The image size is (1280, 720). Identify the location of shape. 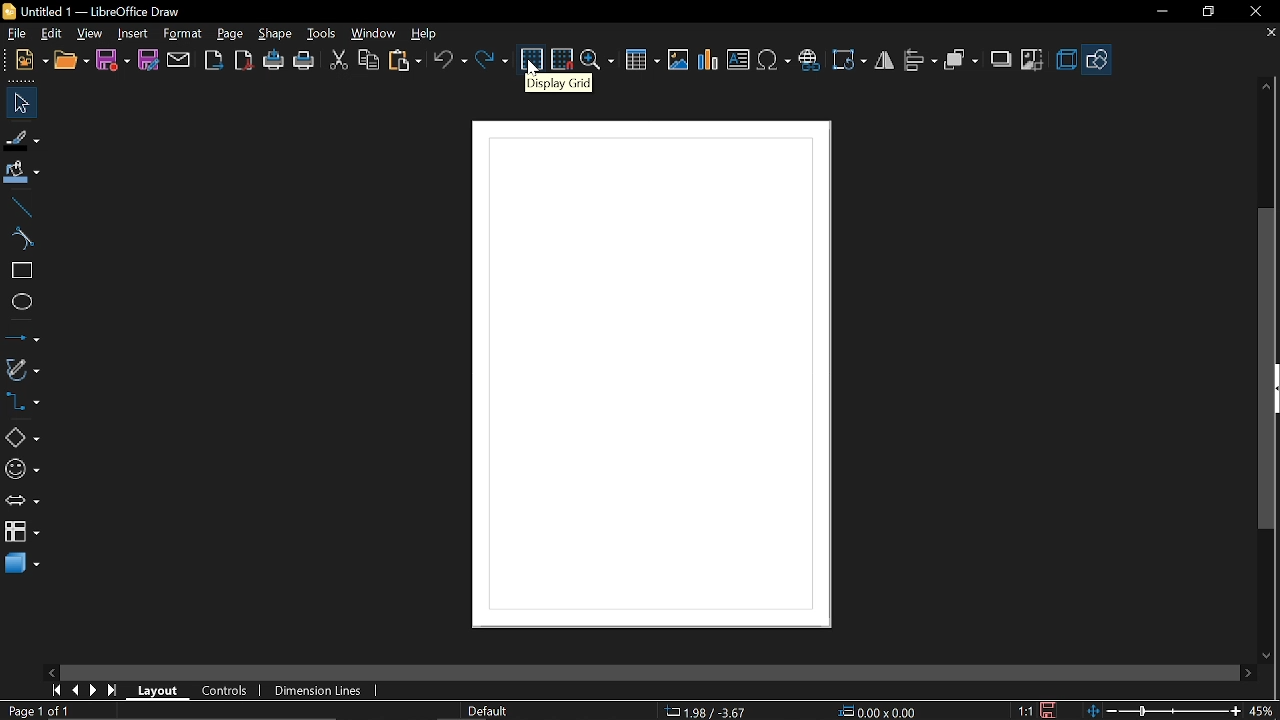
(277, 33).